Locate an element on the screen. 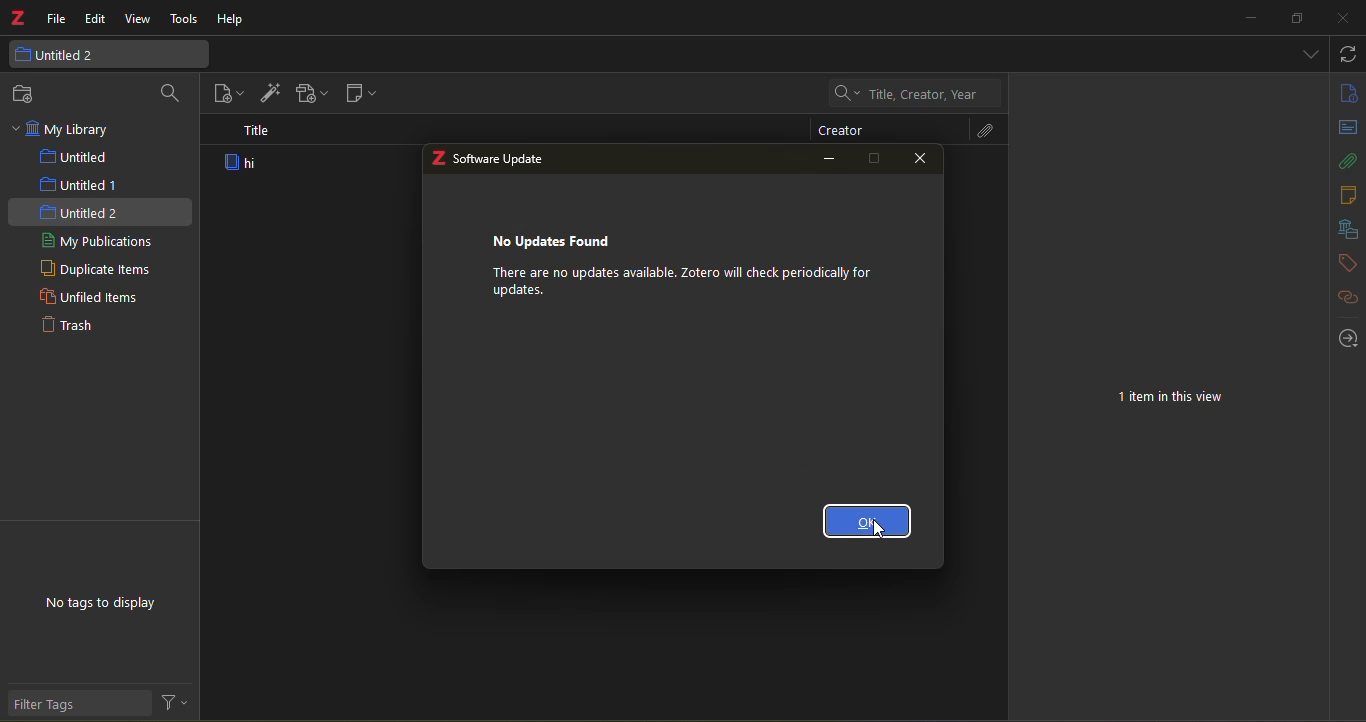  new note is located at coordinates (361, 93).